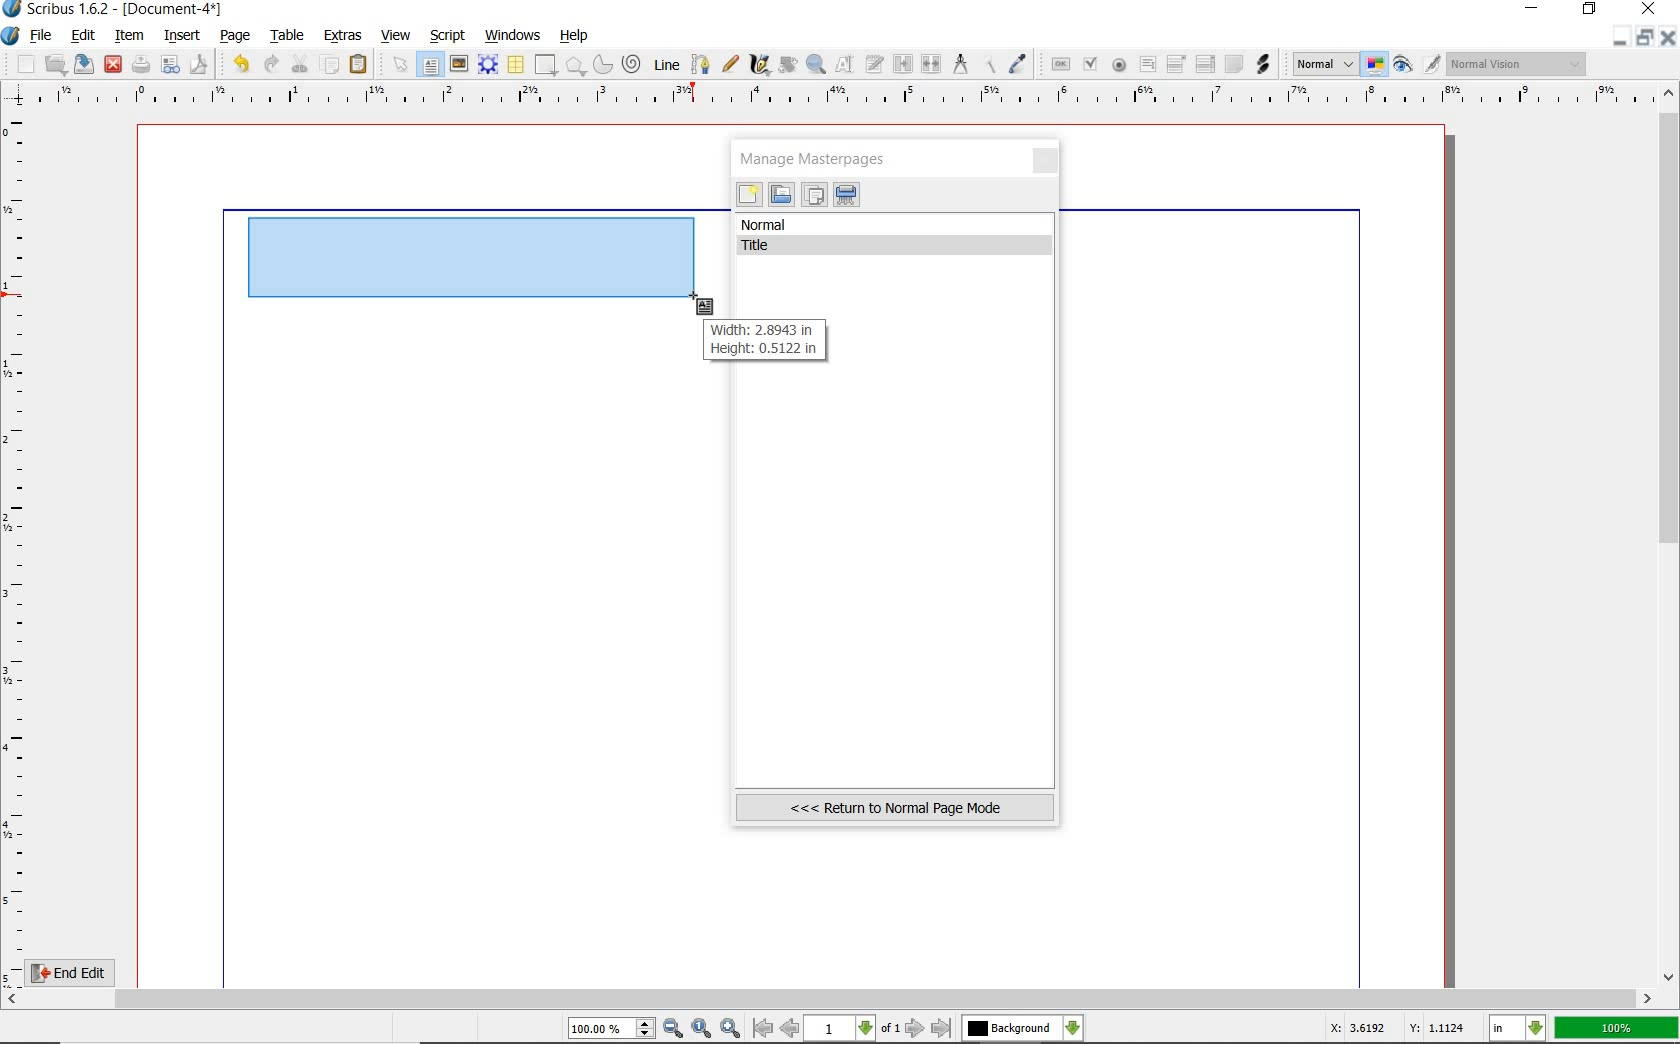  I want to click on zoom to 100%, so click(703, 1029).